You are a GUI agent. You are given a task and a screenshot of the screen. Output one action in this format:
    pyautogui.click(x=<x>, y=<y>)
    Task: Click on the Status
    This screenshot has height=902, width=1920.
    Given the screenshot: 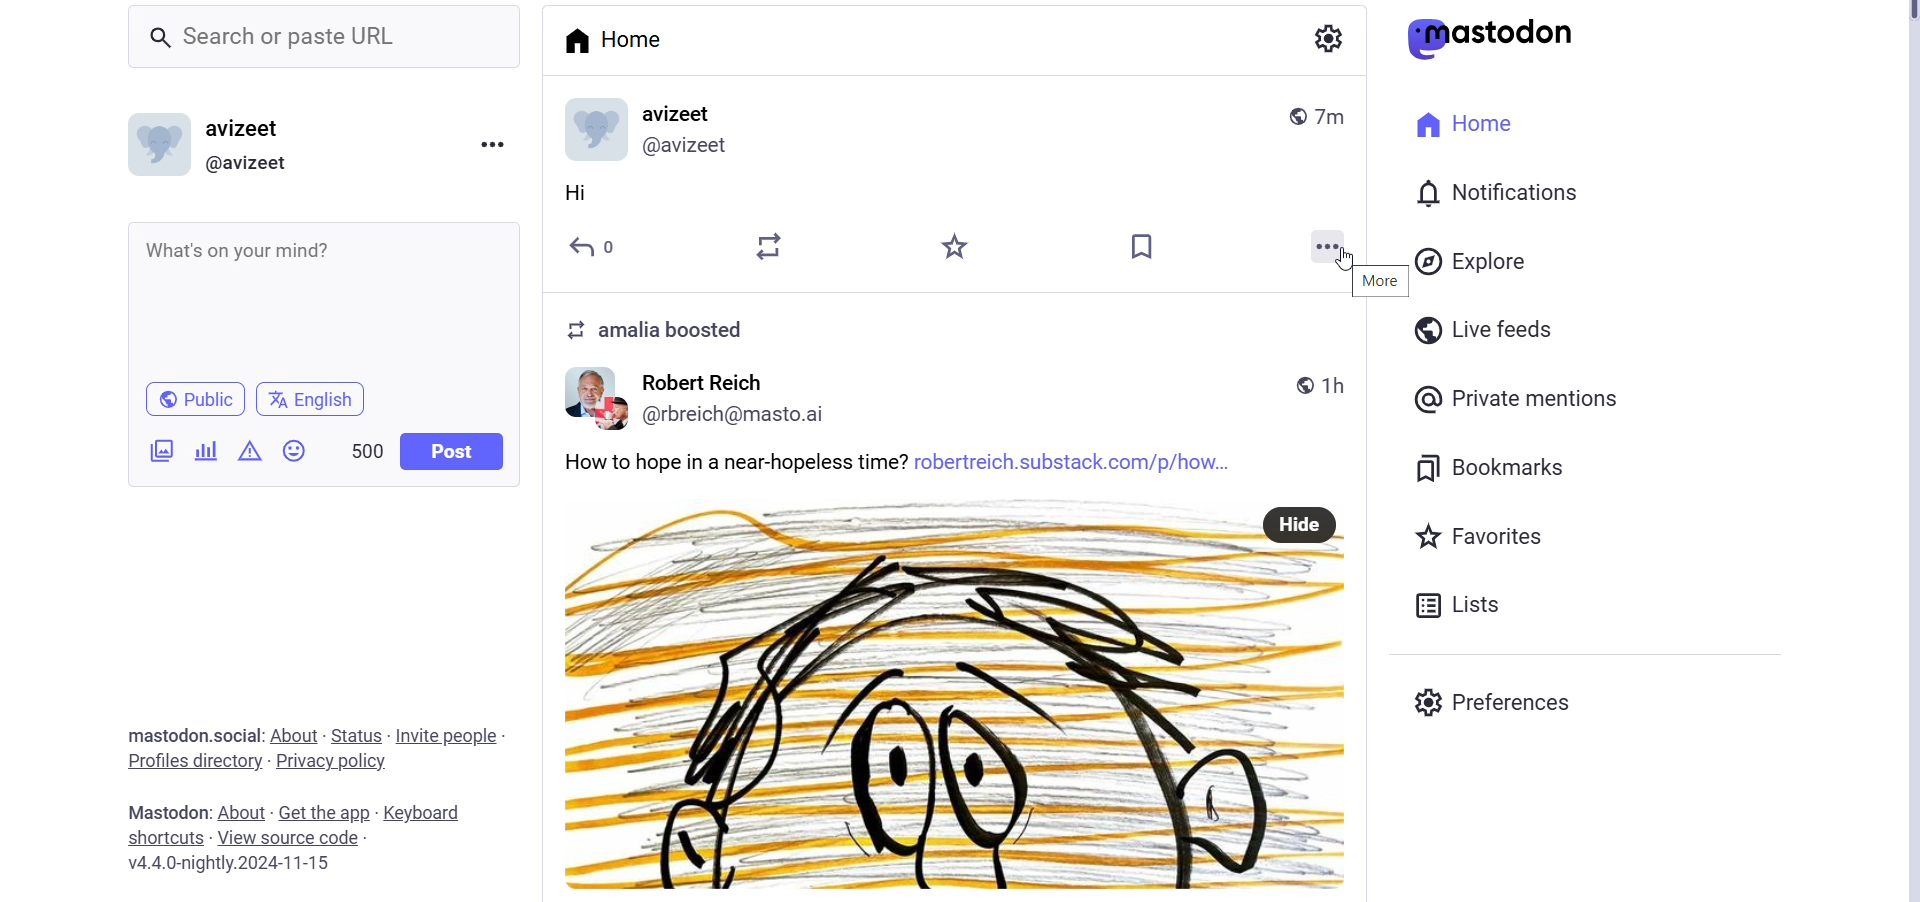 What is the action you would take?
    pyautogui.click(x=357, y=737)
    